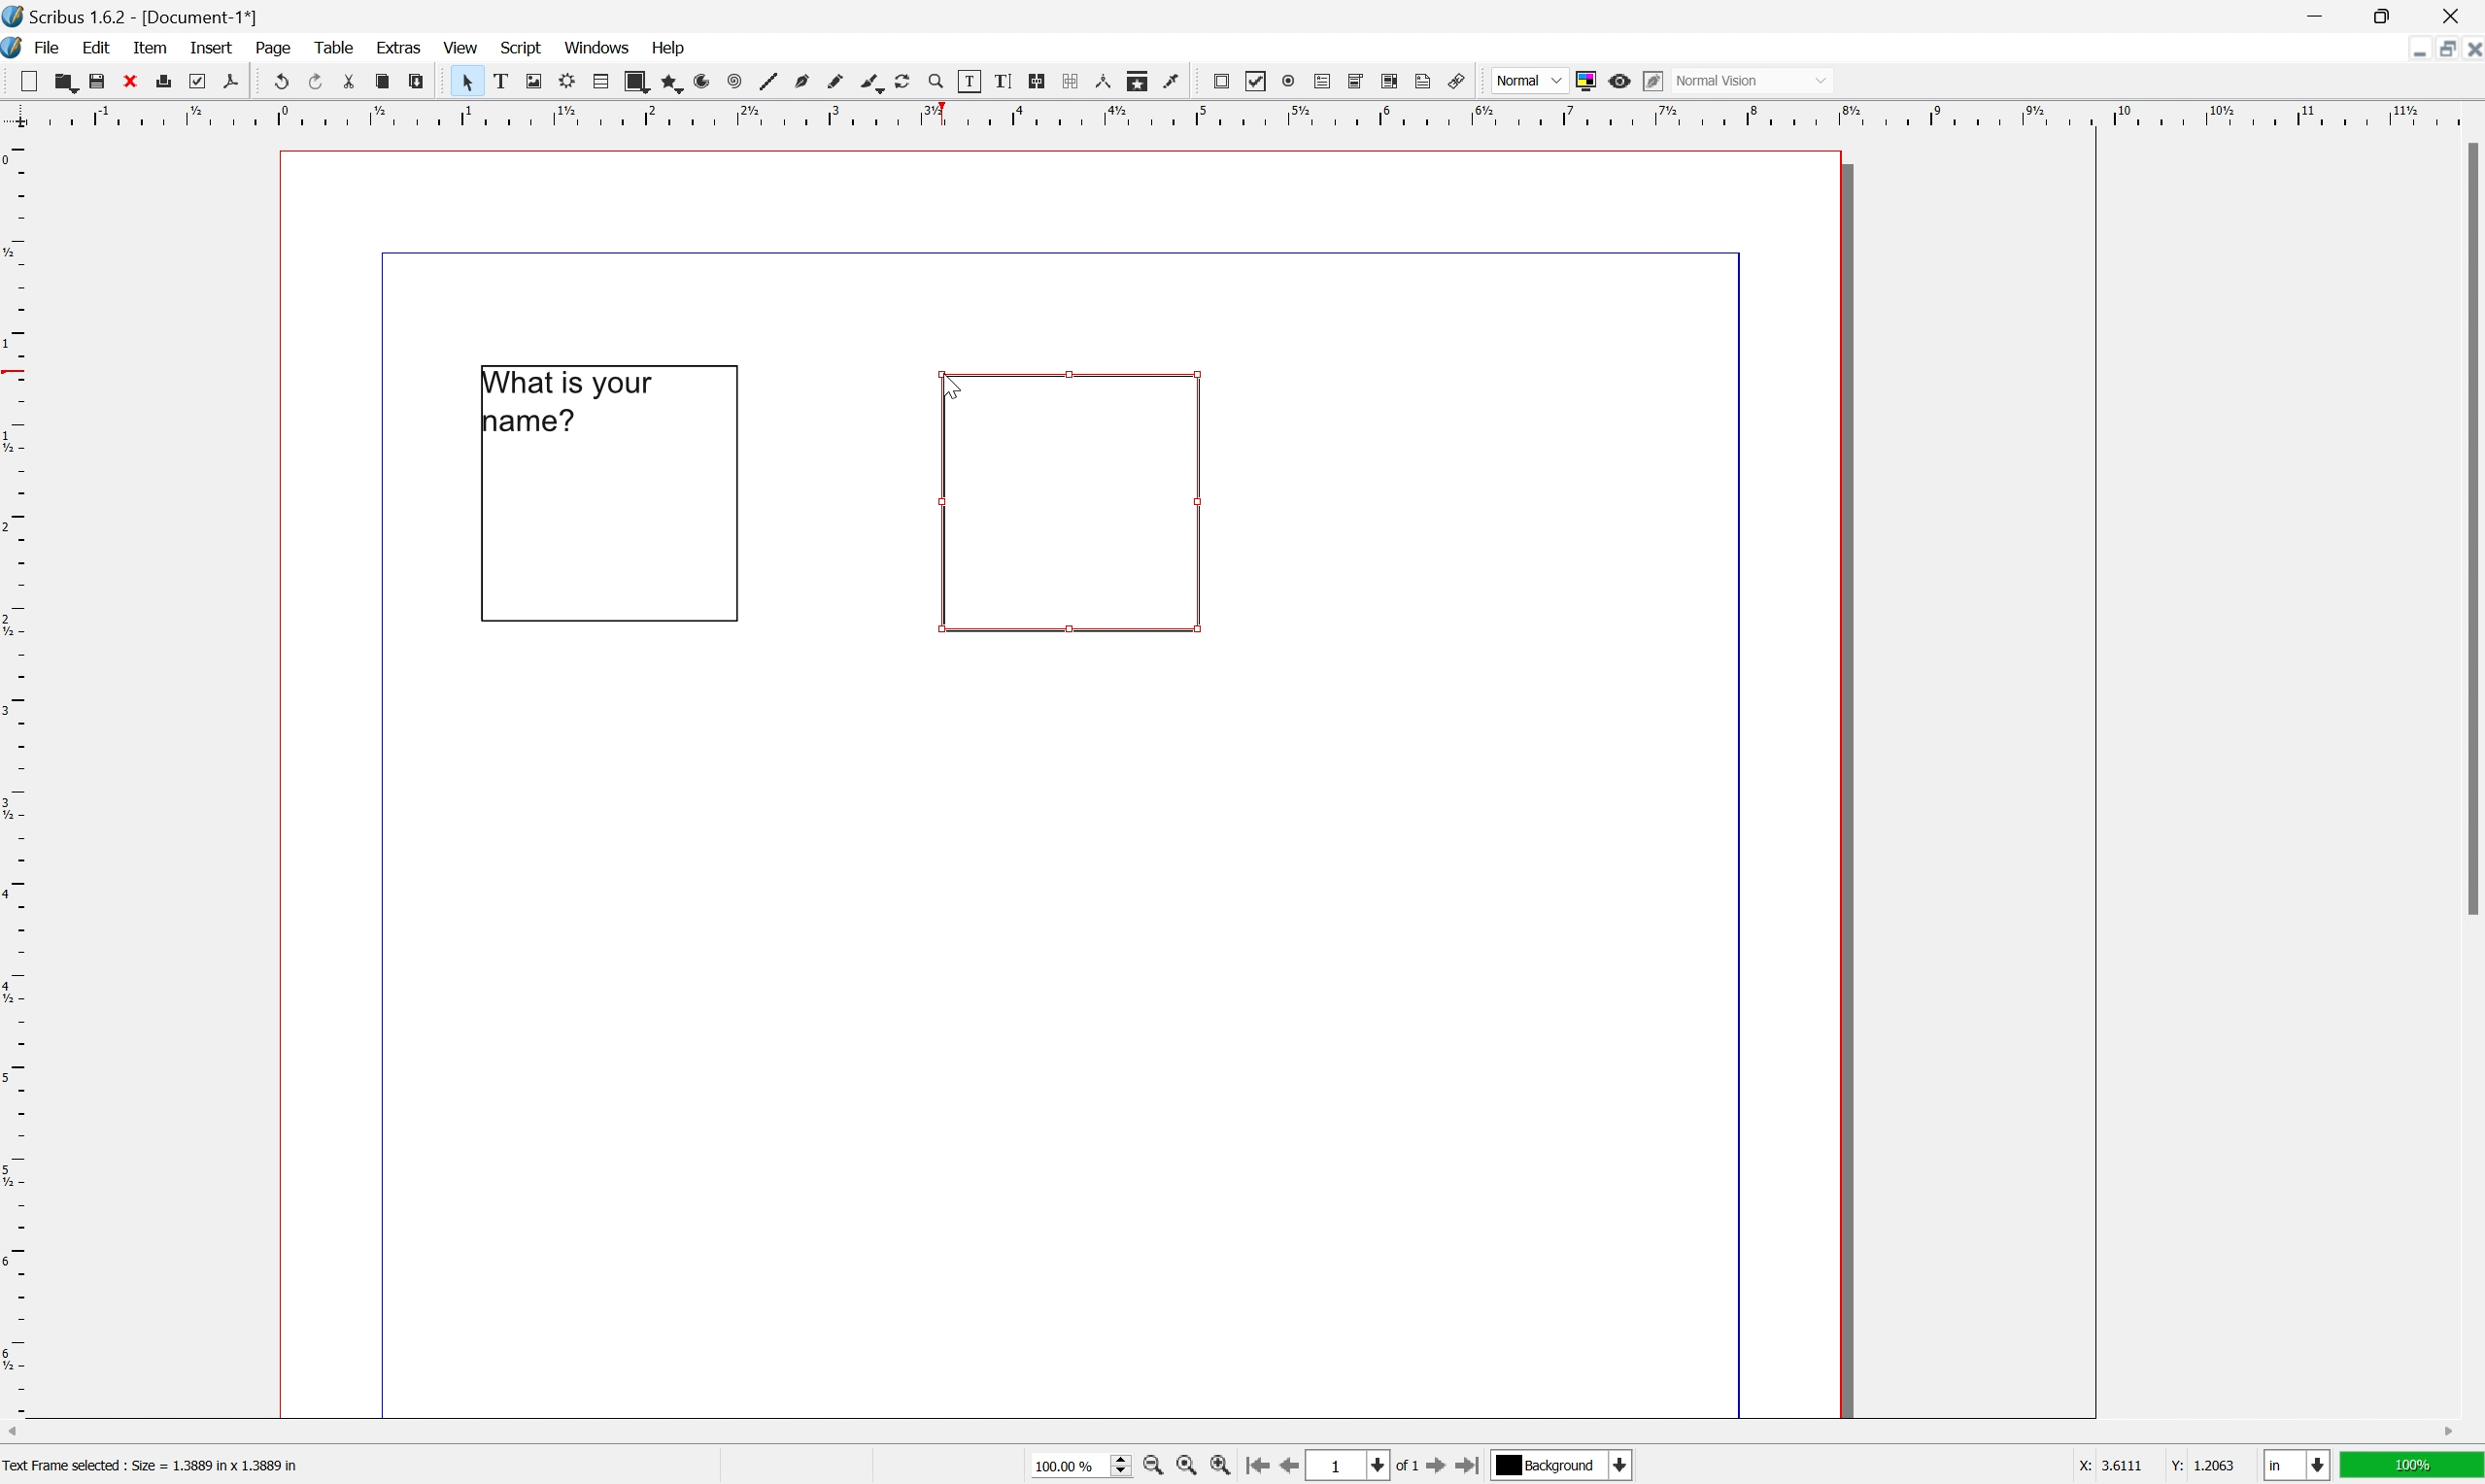 This screenshot has height=1484, width=2485. I want to click on go to last page, so click(1474, 1470).